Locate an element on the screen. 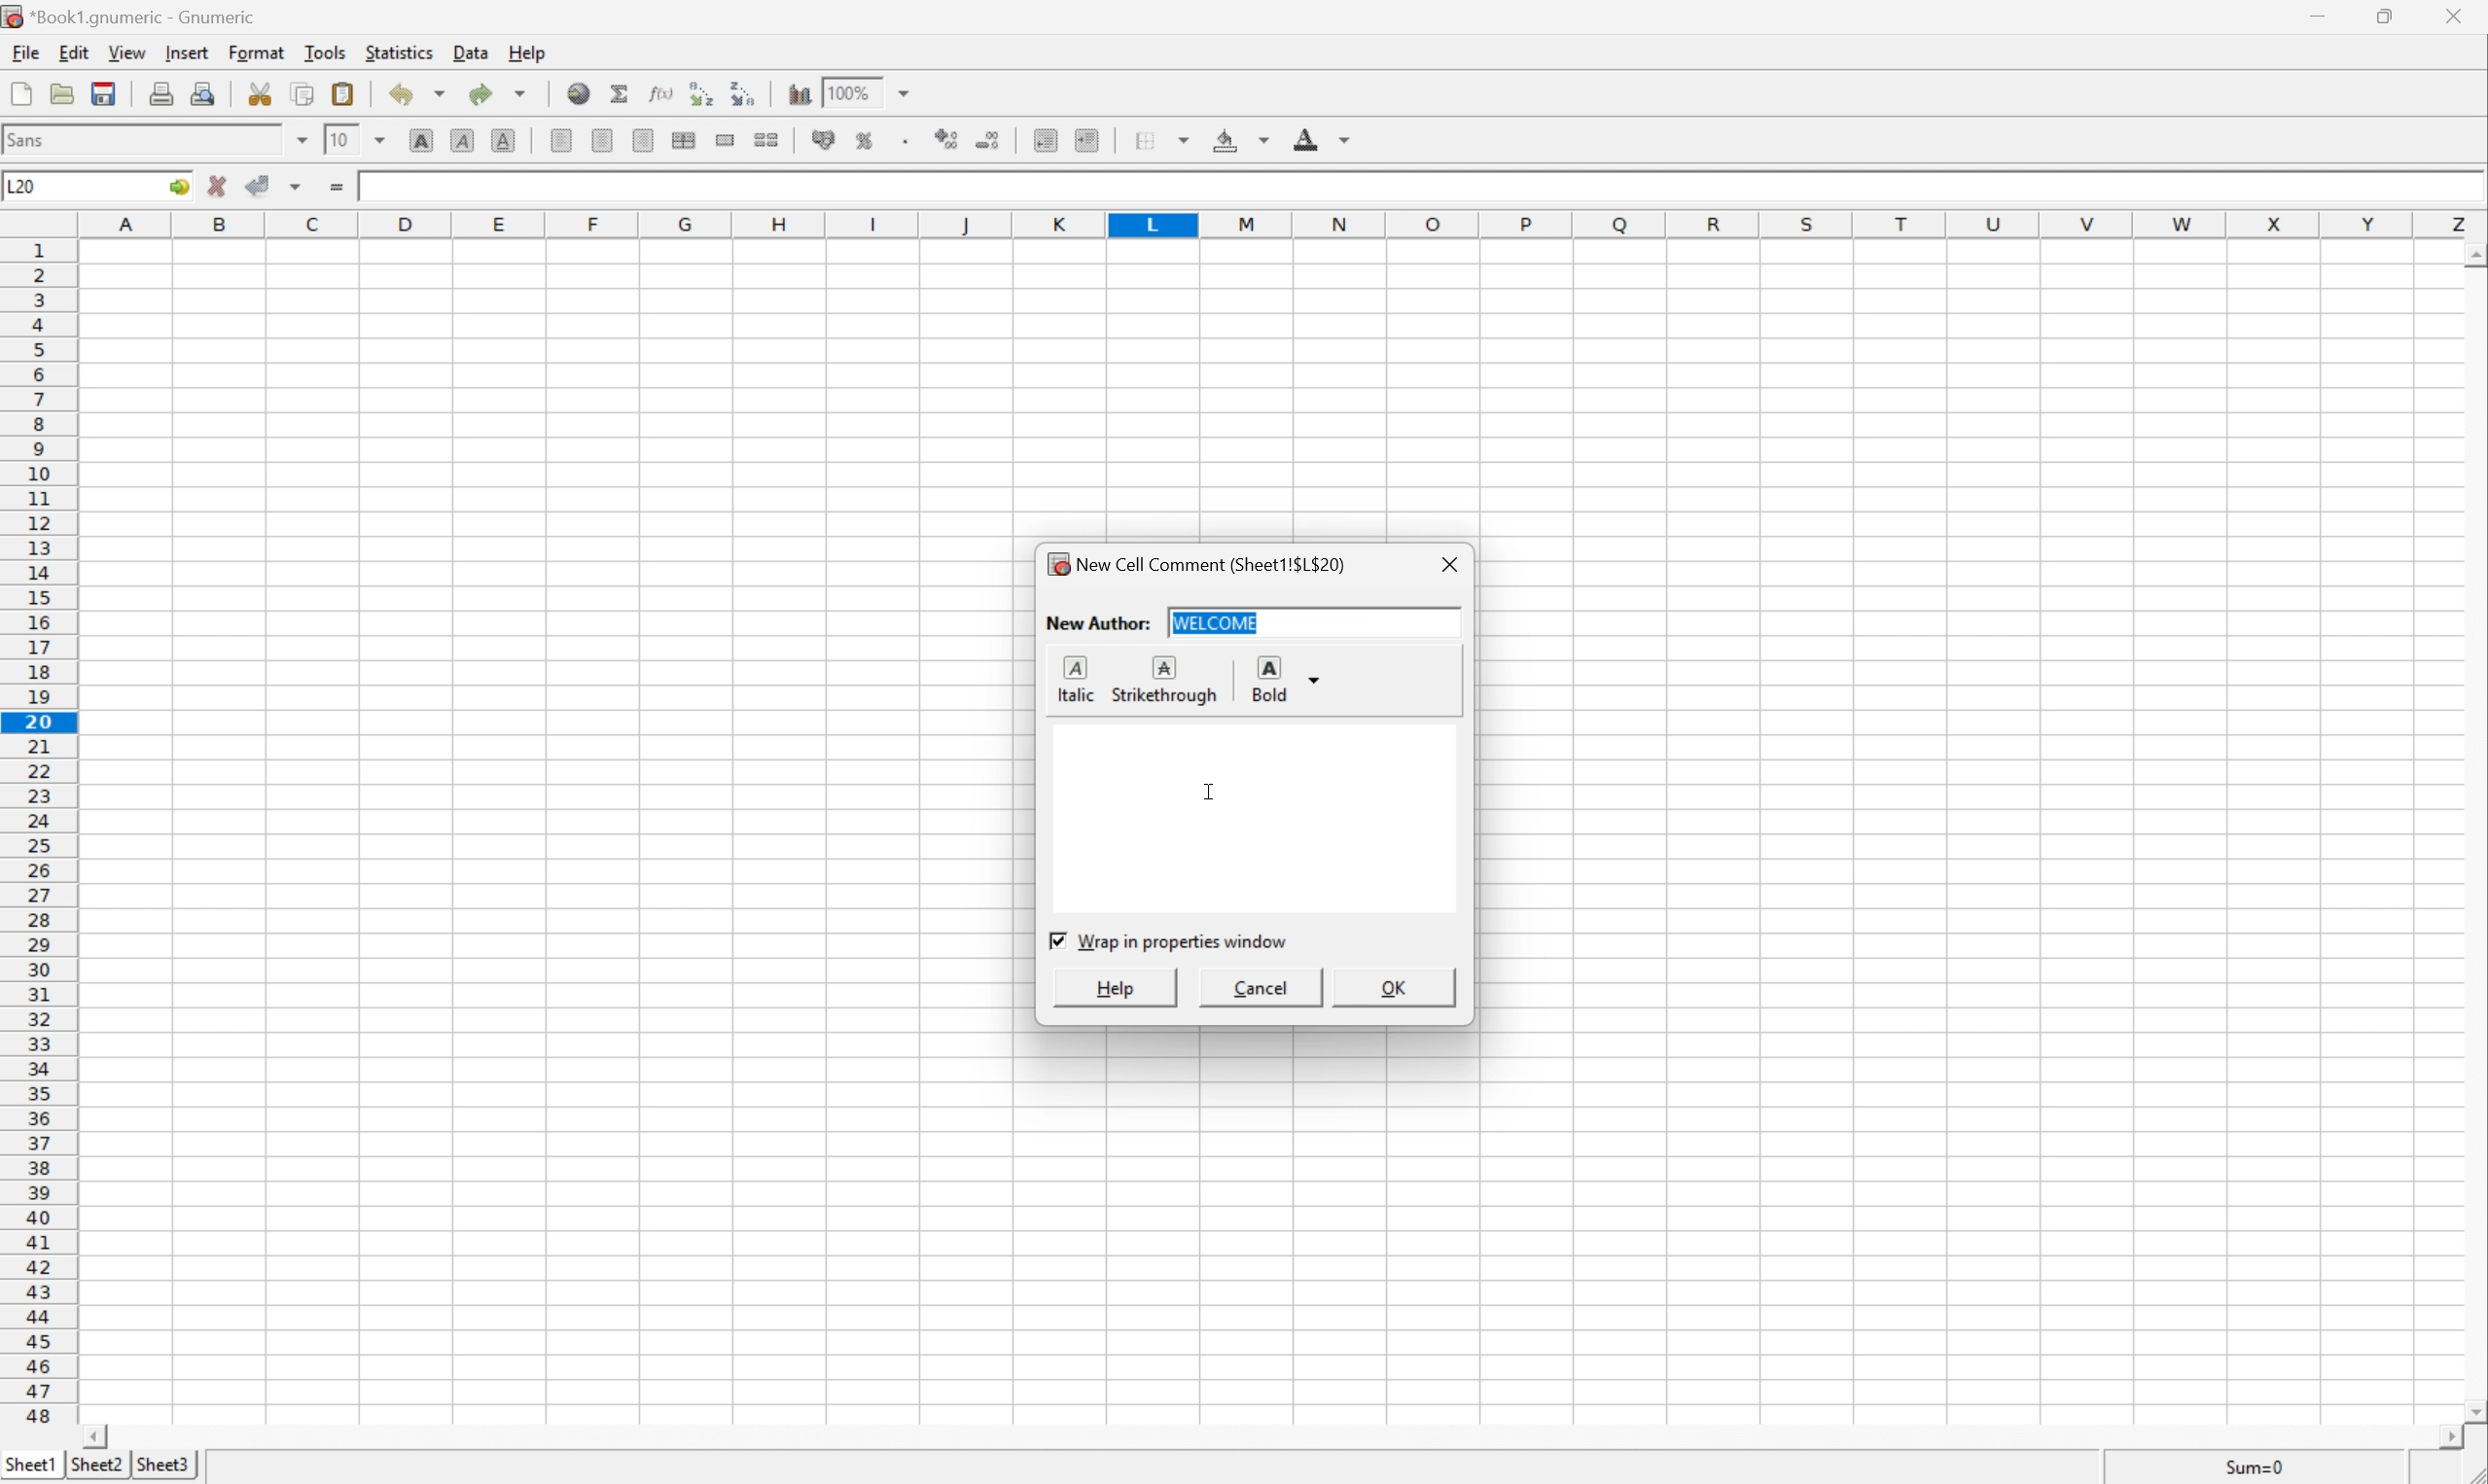  Format the selection as percentage is located at coordinates (865, 140).